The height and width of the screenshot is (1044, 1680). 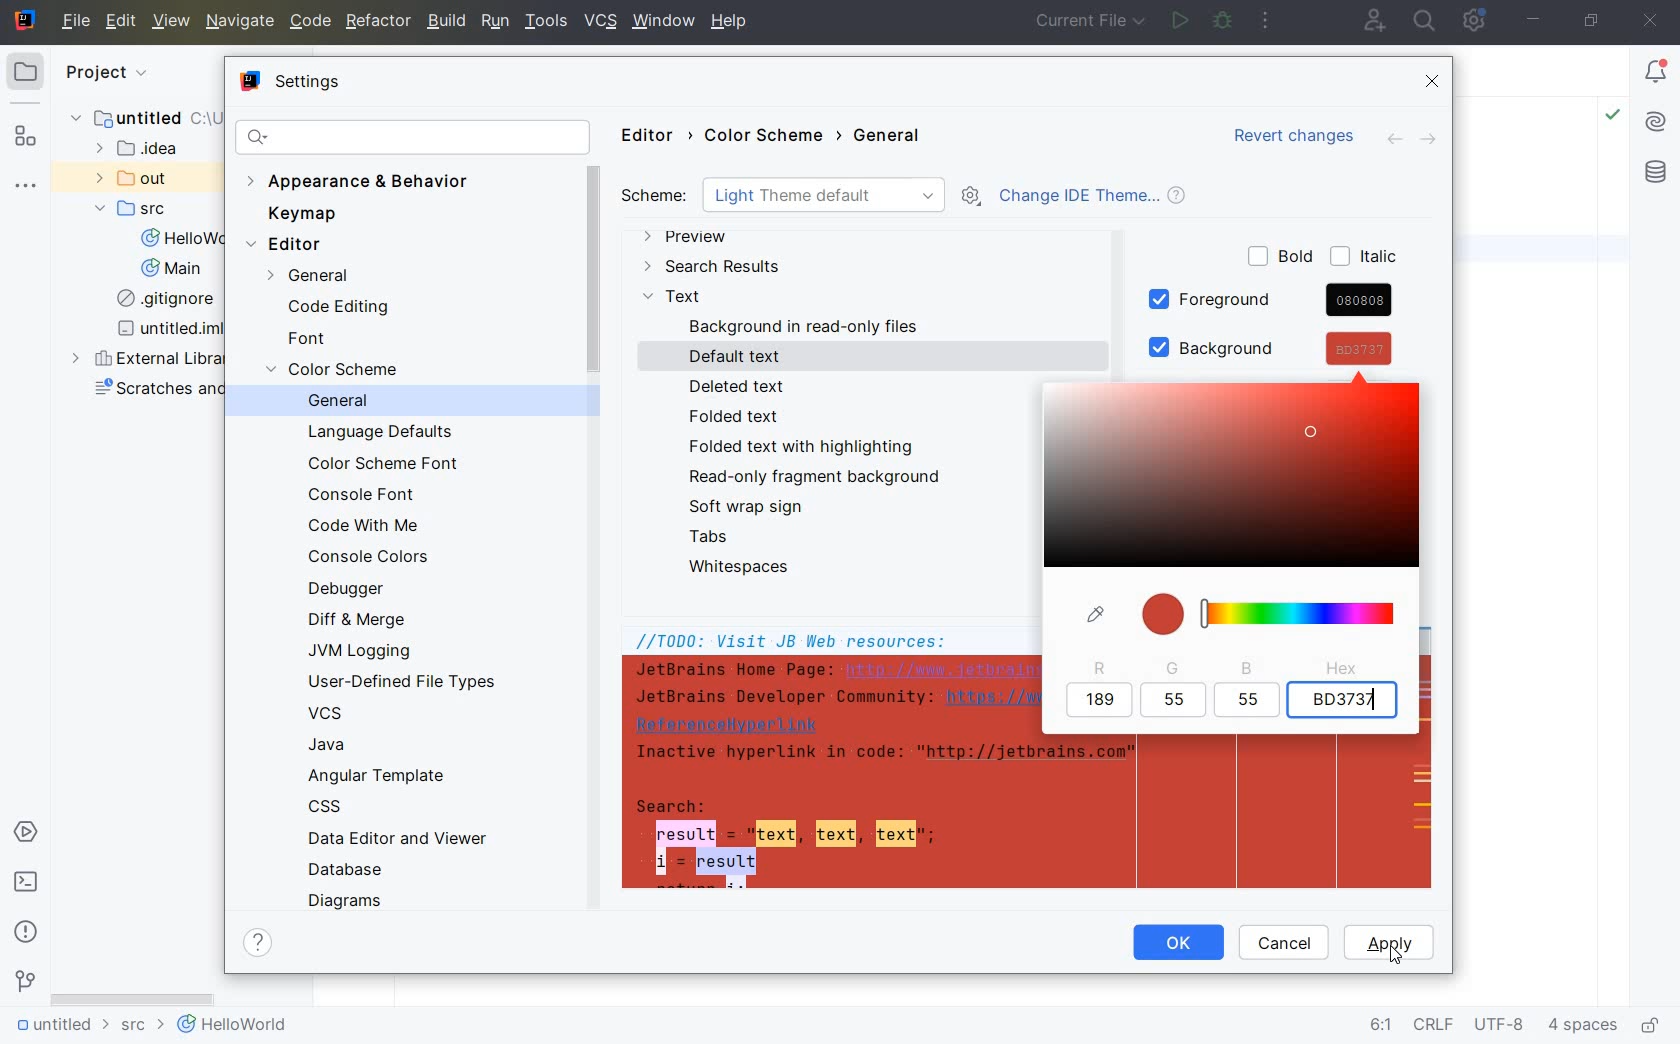 I want to click on CODE EDITING, so click(x=337, y=309).